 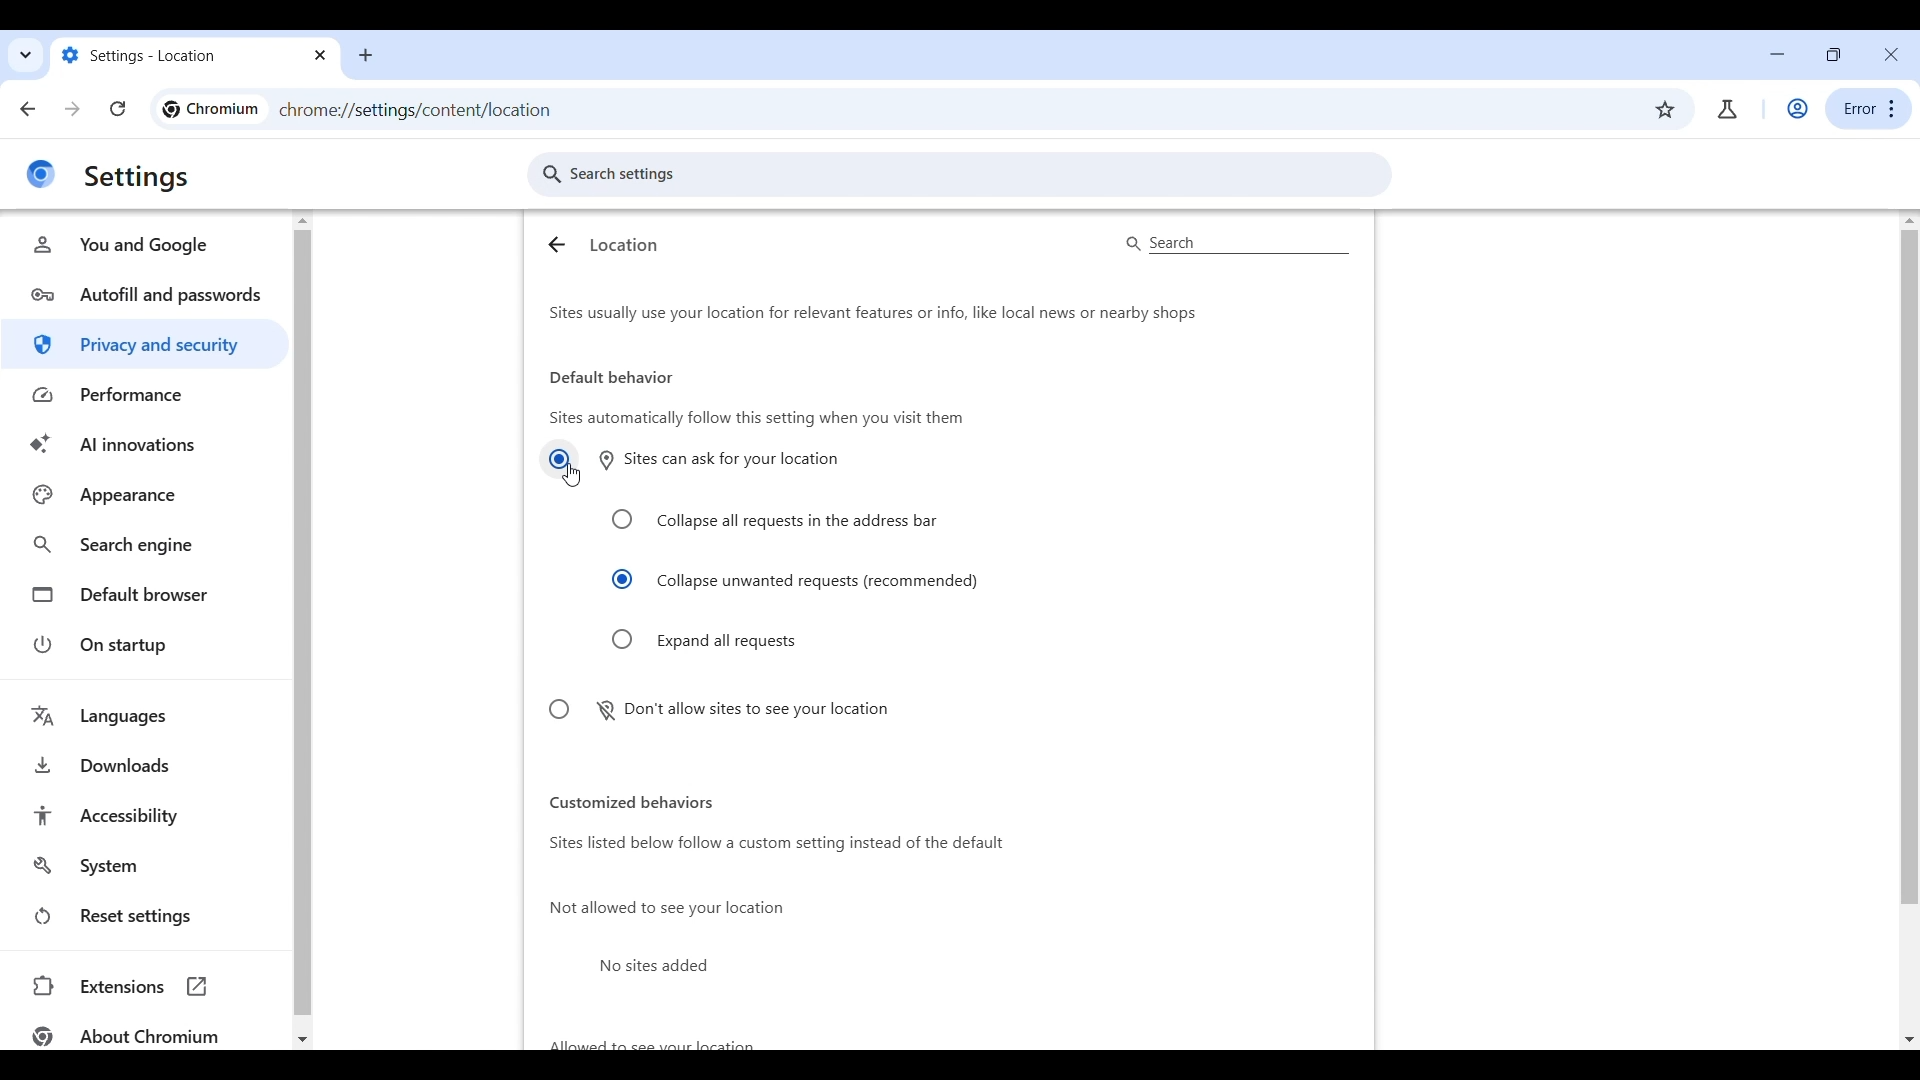 What do you see at coordinates (919, 841) in the screenshot?
I see `sites listed below follow a custom setting instead of the default` at bounding box center [919, 841].